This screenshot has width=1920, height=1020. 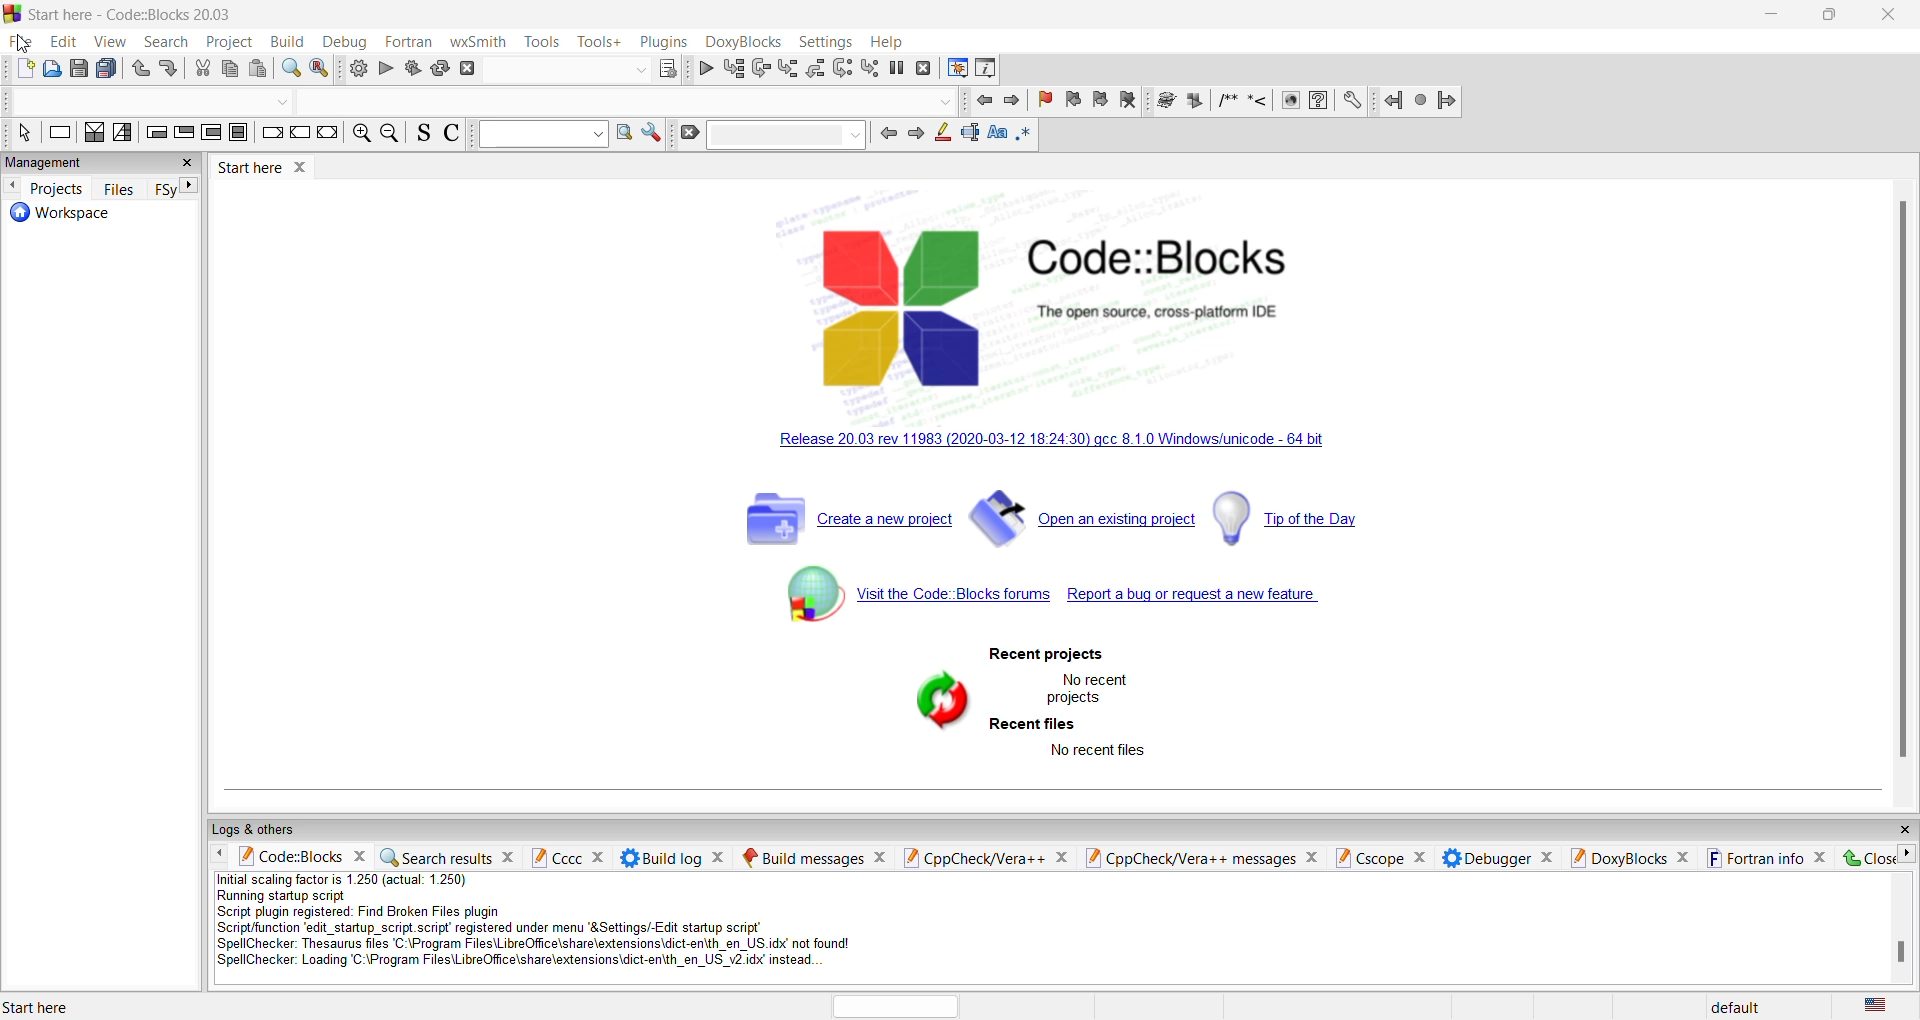 I want to click on text box, so click(x=788, y=134).